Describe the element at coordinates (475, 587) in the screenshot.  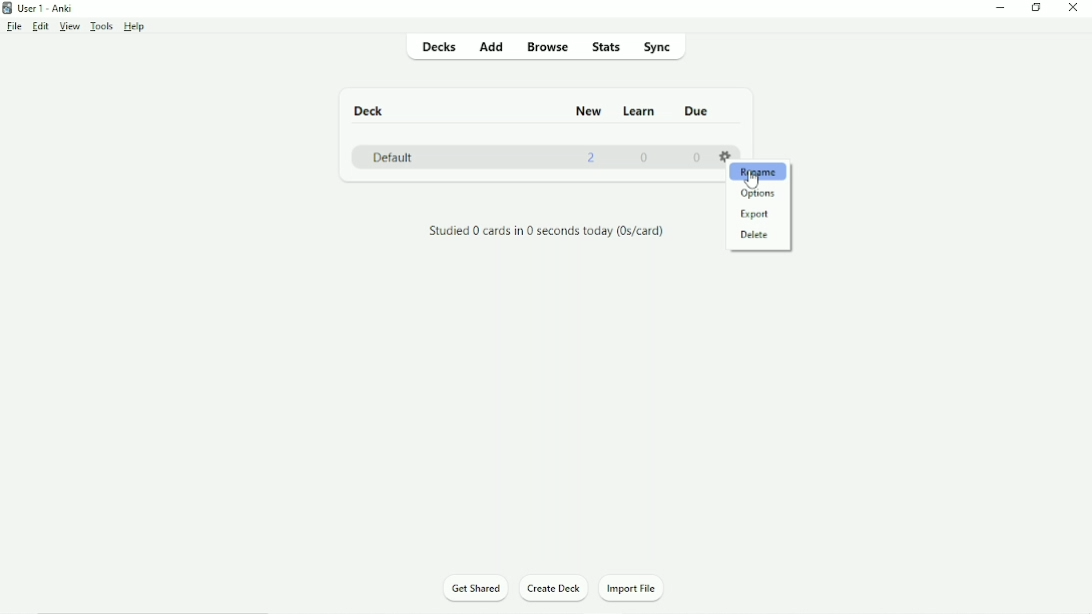
I see `Get Shared` at that location.